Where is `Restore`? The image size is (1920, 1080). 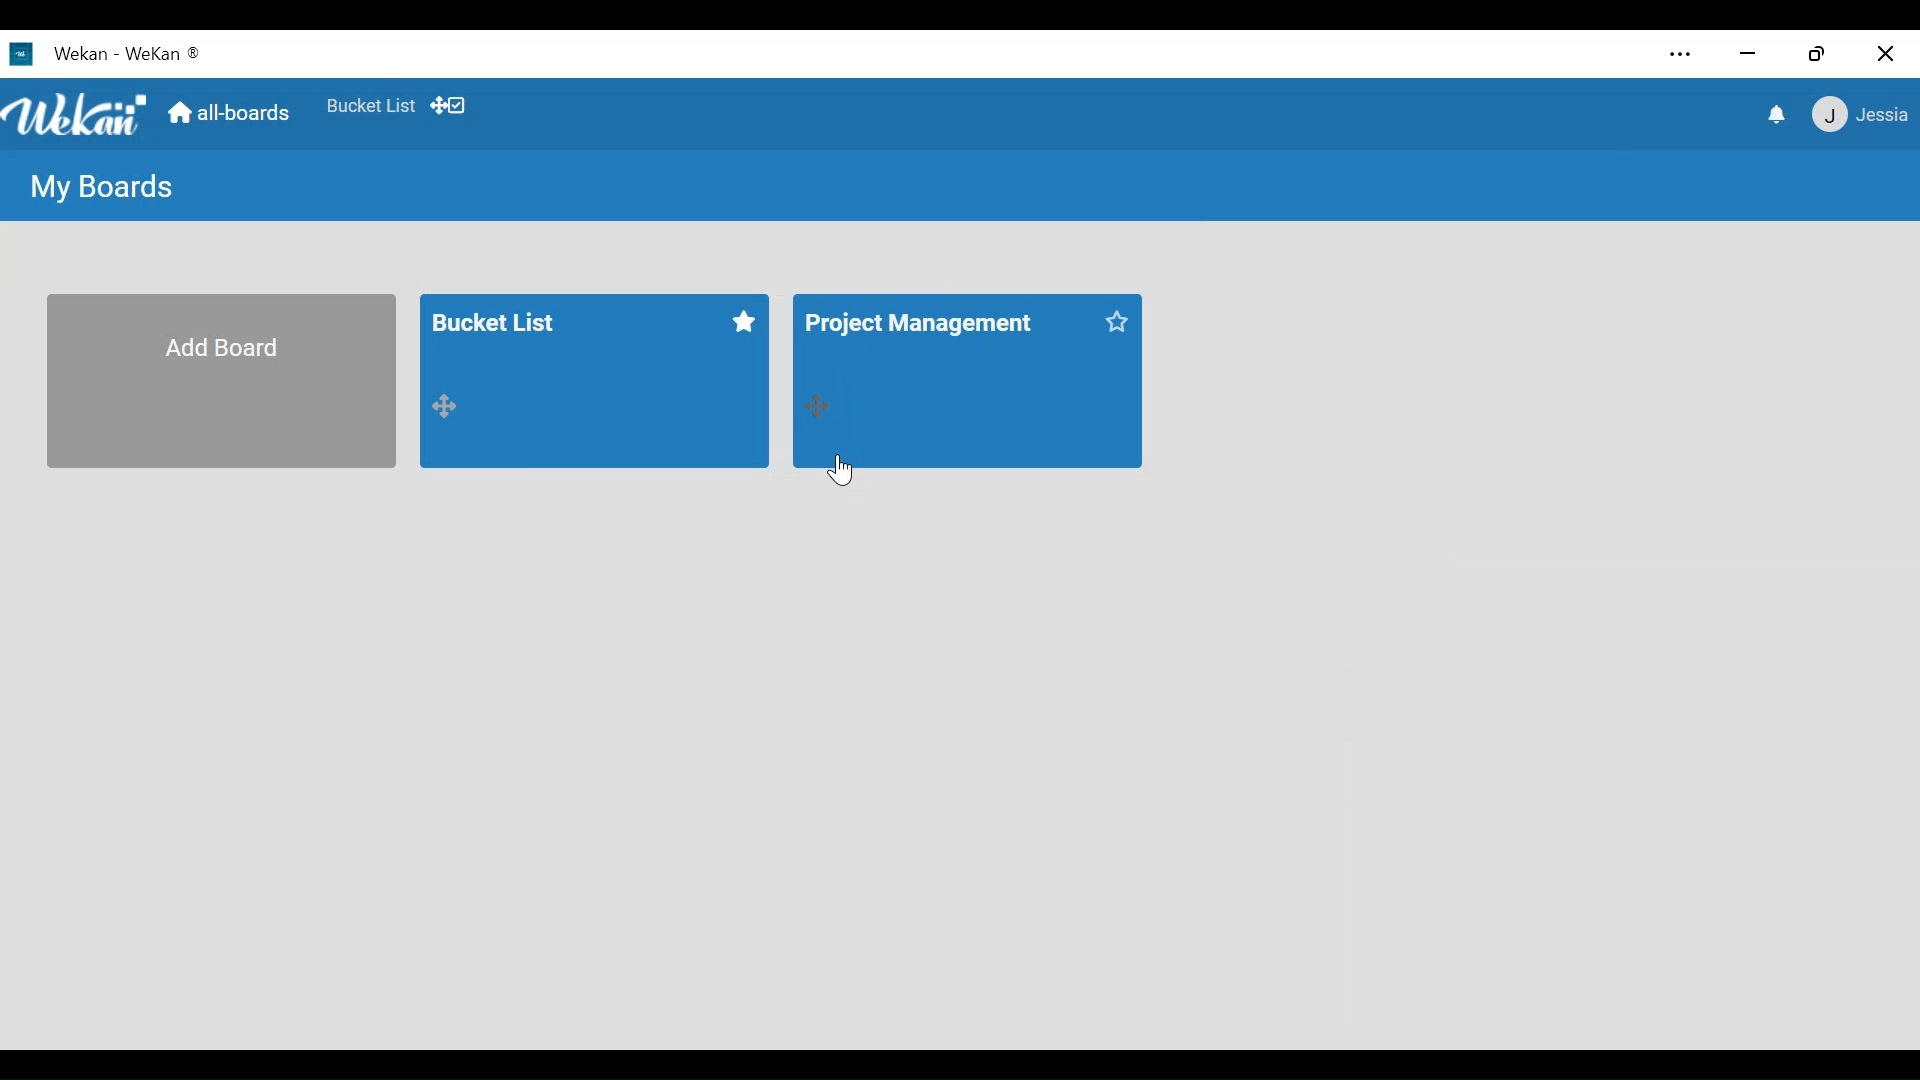
Restore is located at coordinates (1813, 48).